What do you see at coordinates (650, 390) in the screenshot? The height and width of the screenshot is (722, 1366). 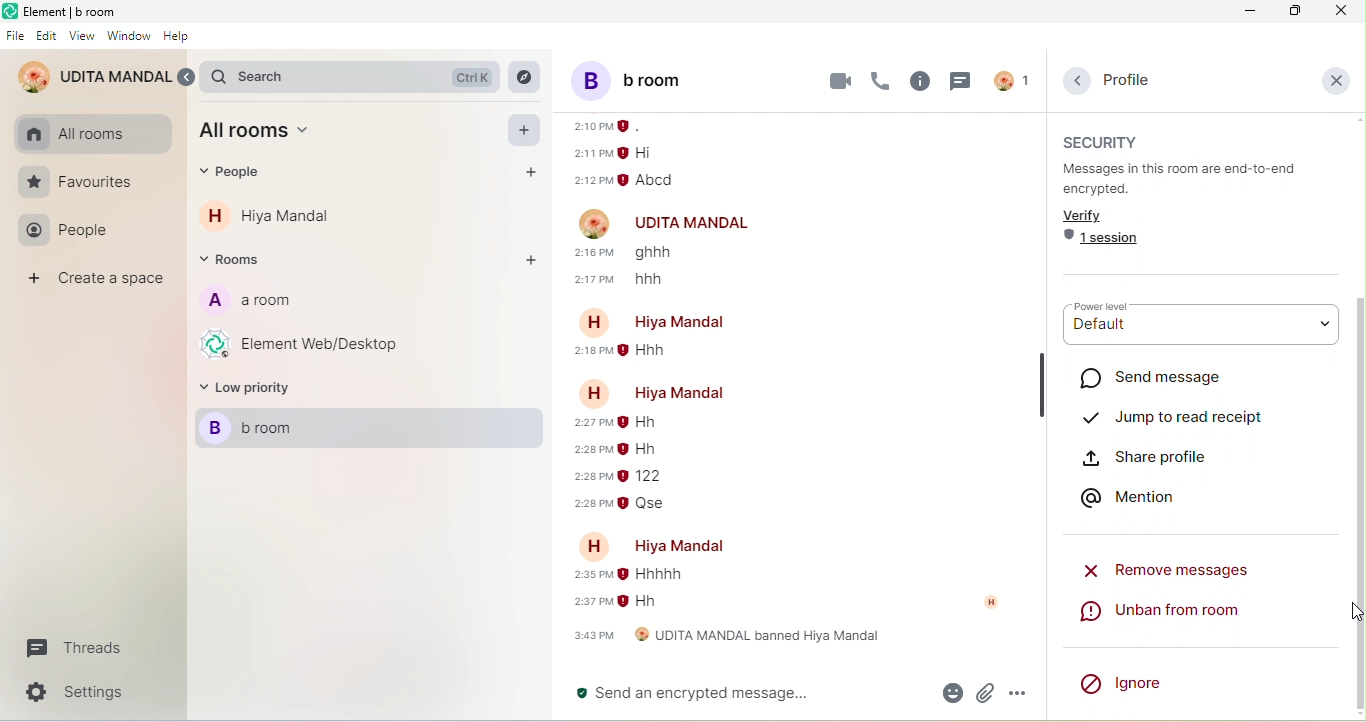 I see `account name- hiya mandal` at bounding box center [650, 390].